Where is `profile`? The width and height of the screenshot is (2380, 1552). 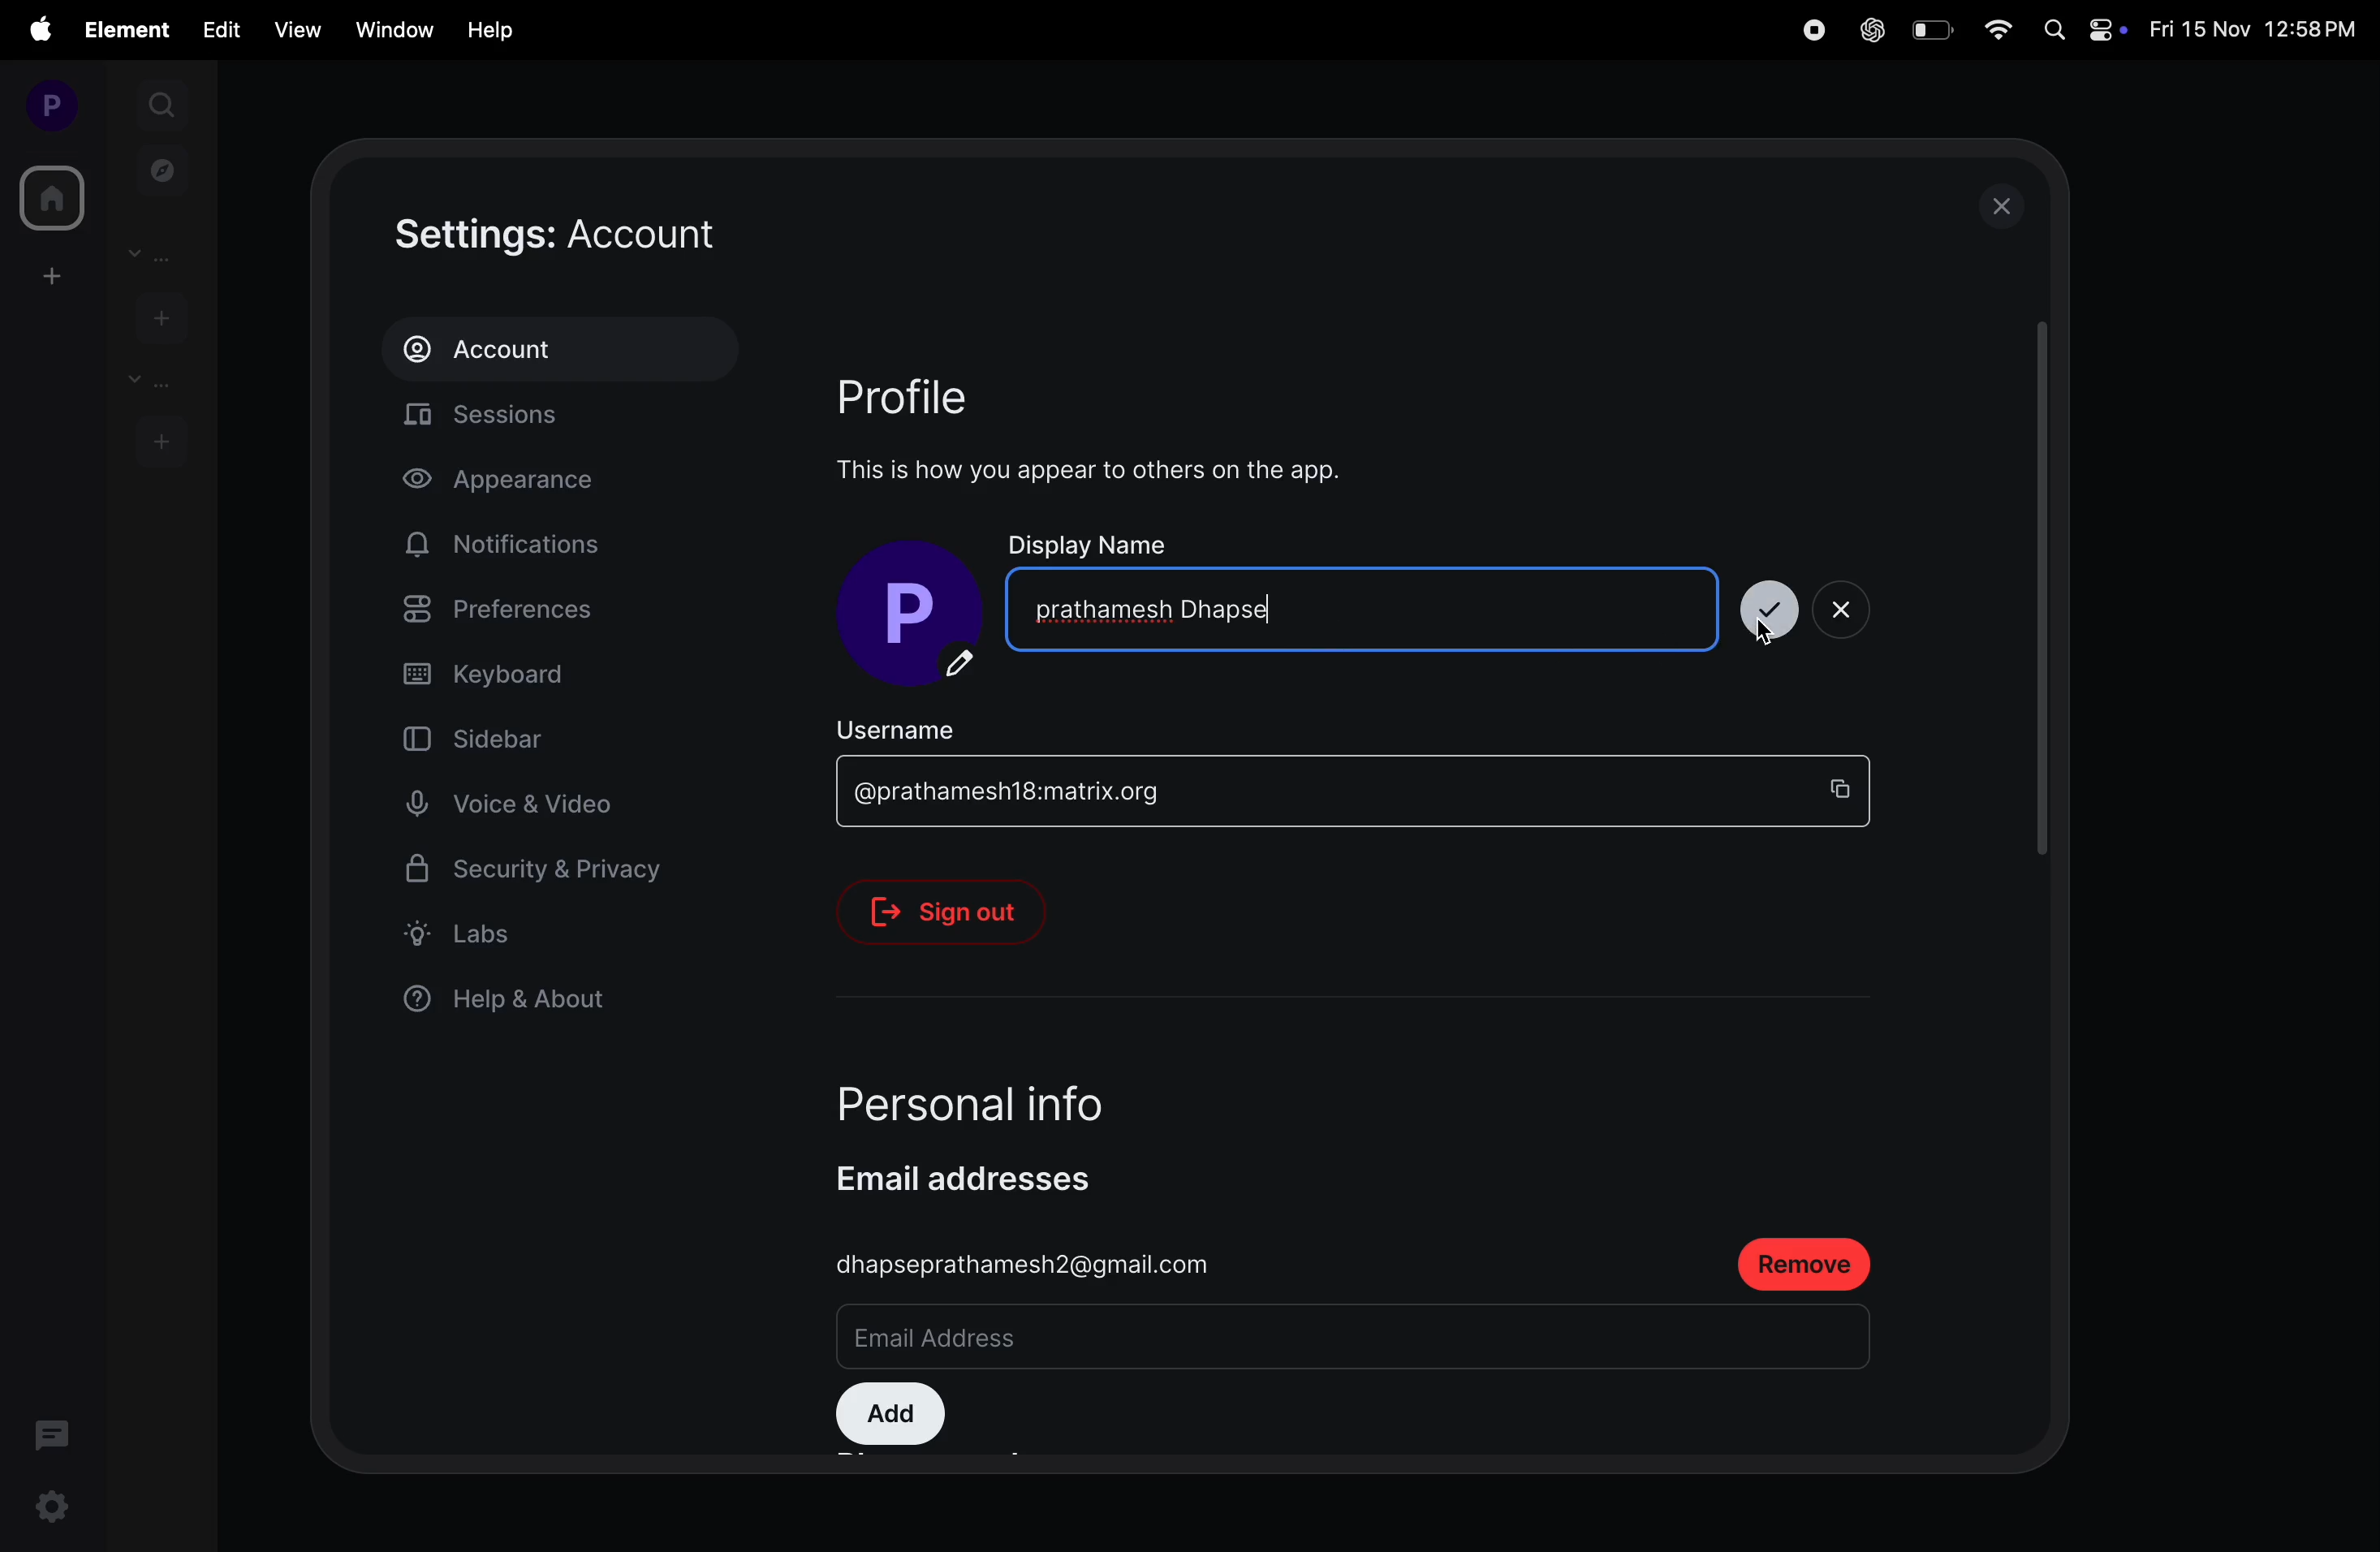
profile is located at coordinates (44, 104).